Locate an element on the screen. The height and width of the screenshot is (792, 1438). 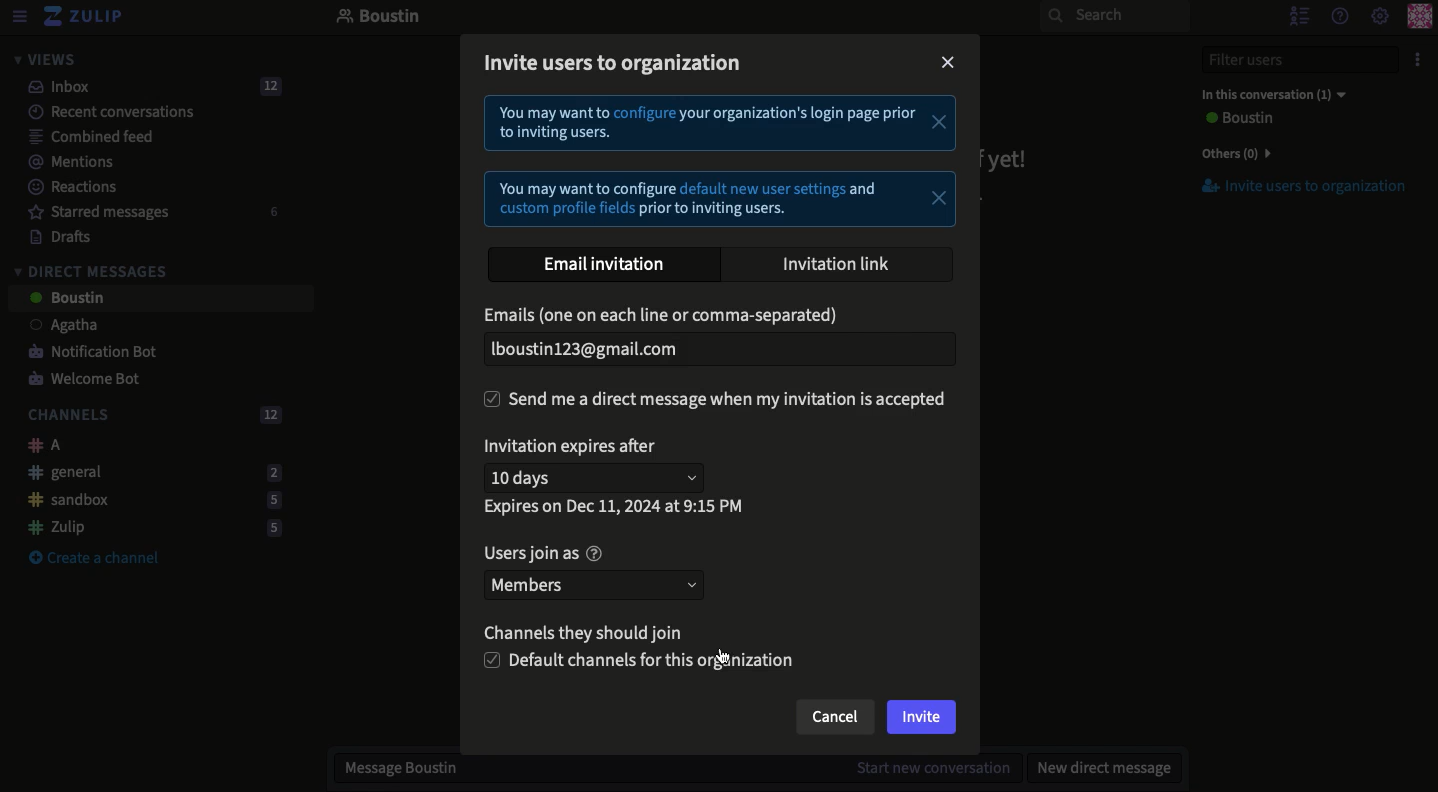
Invitation link is located at coordinates (838, 261).